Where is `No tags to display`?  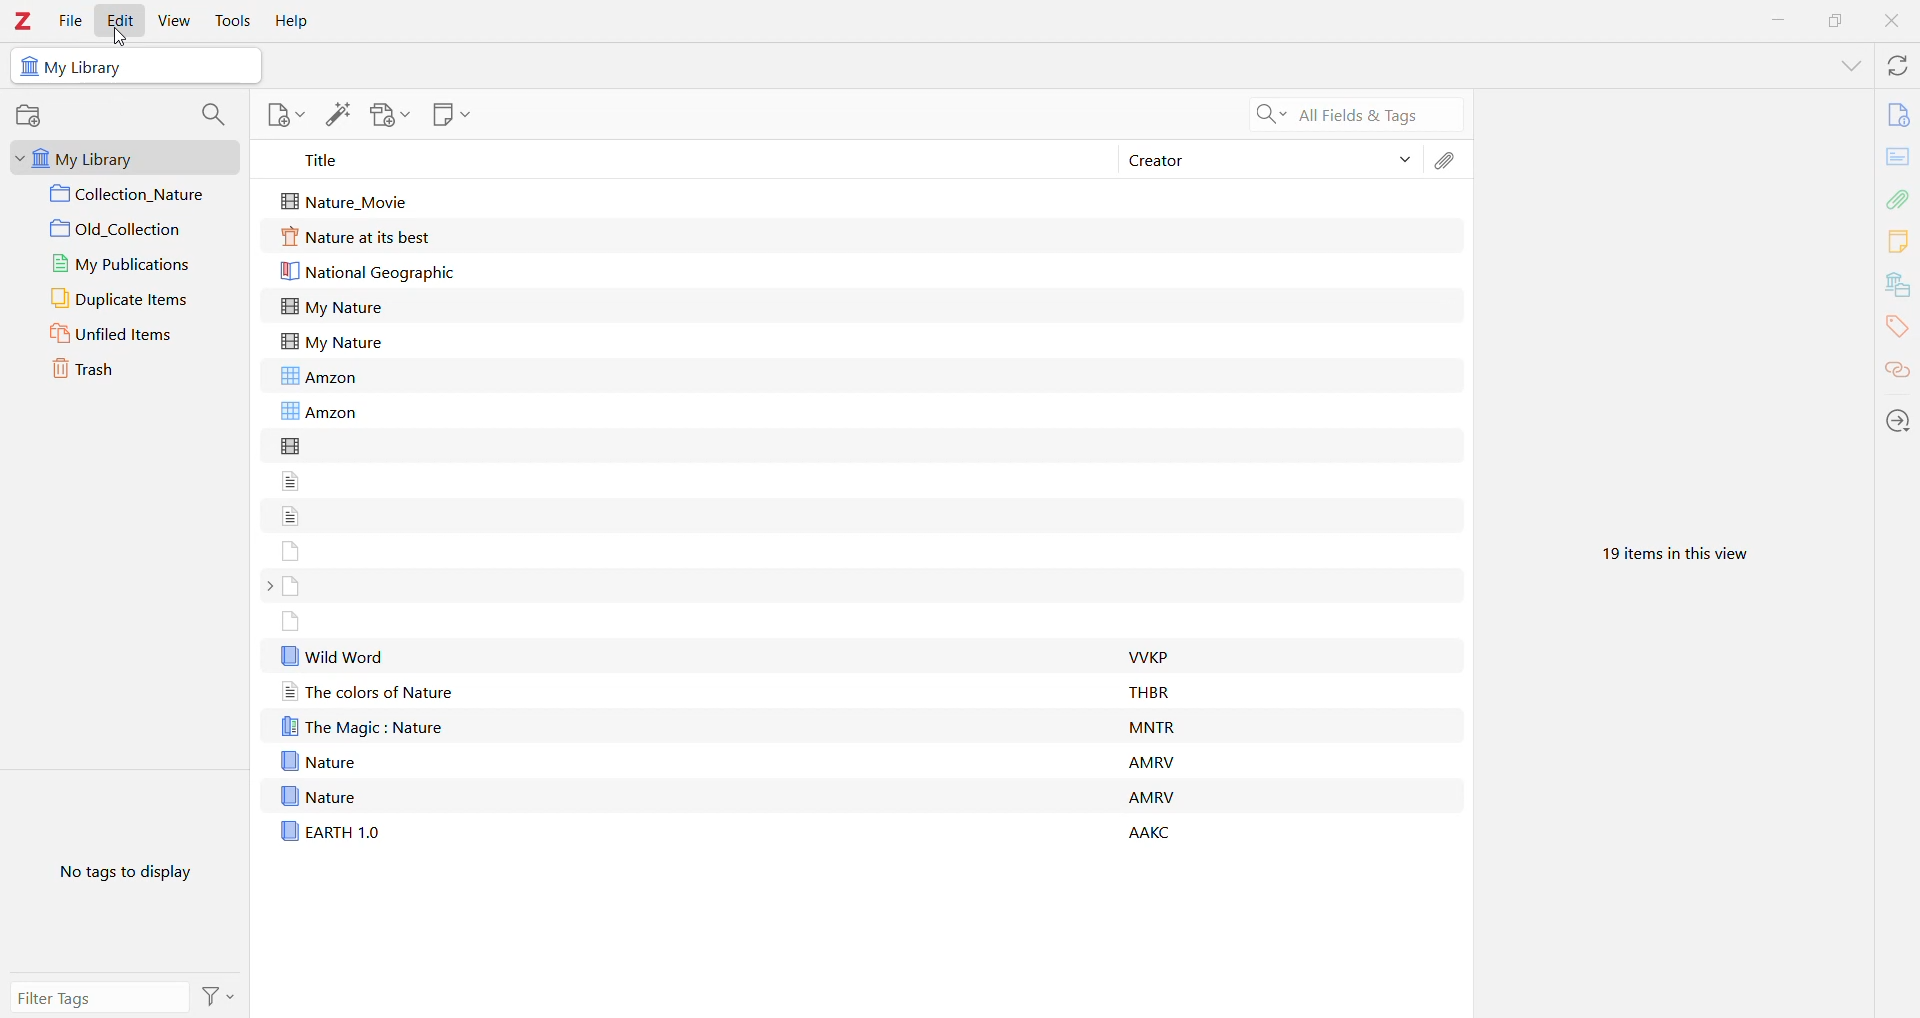 No tags to display is located at coordinates (120, 877).